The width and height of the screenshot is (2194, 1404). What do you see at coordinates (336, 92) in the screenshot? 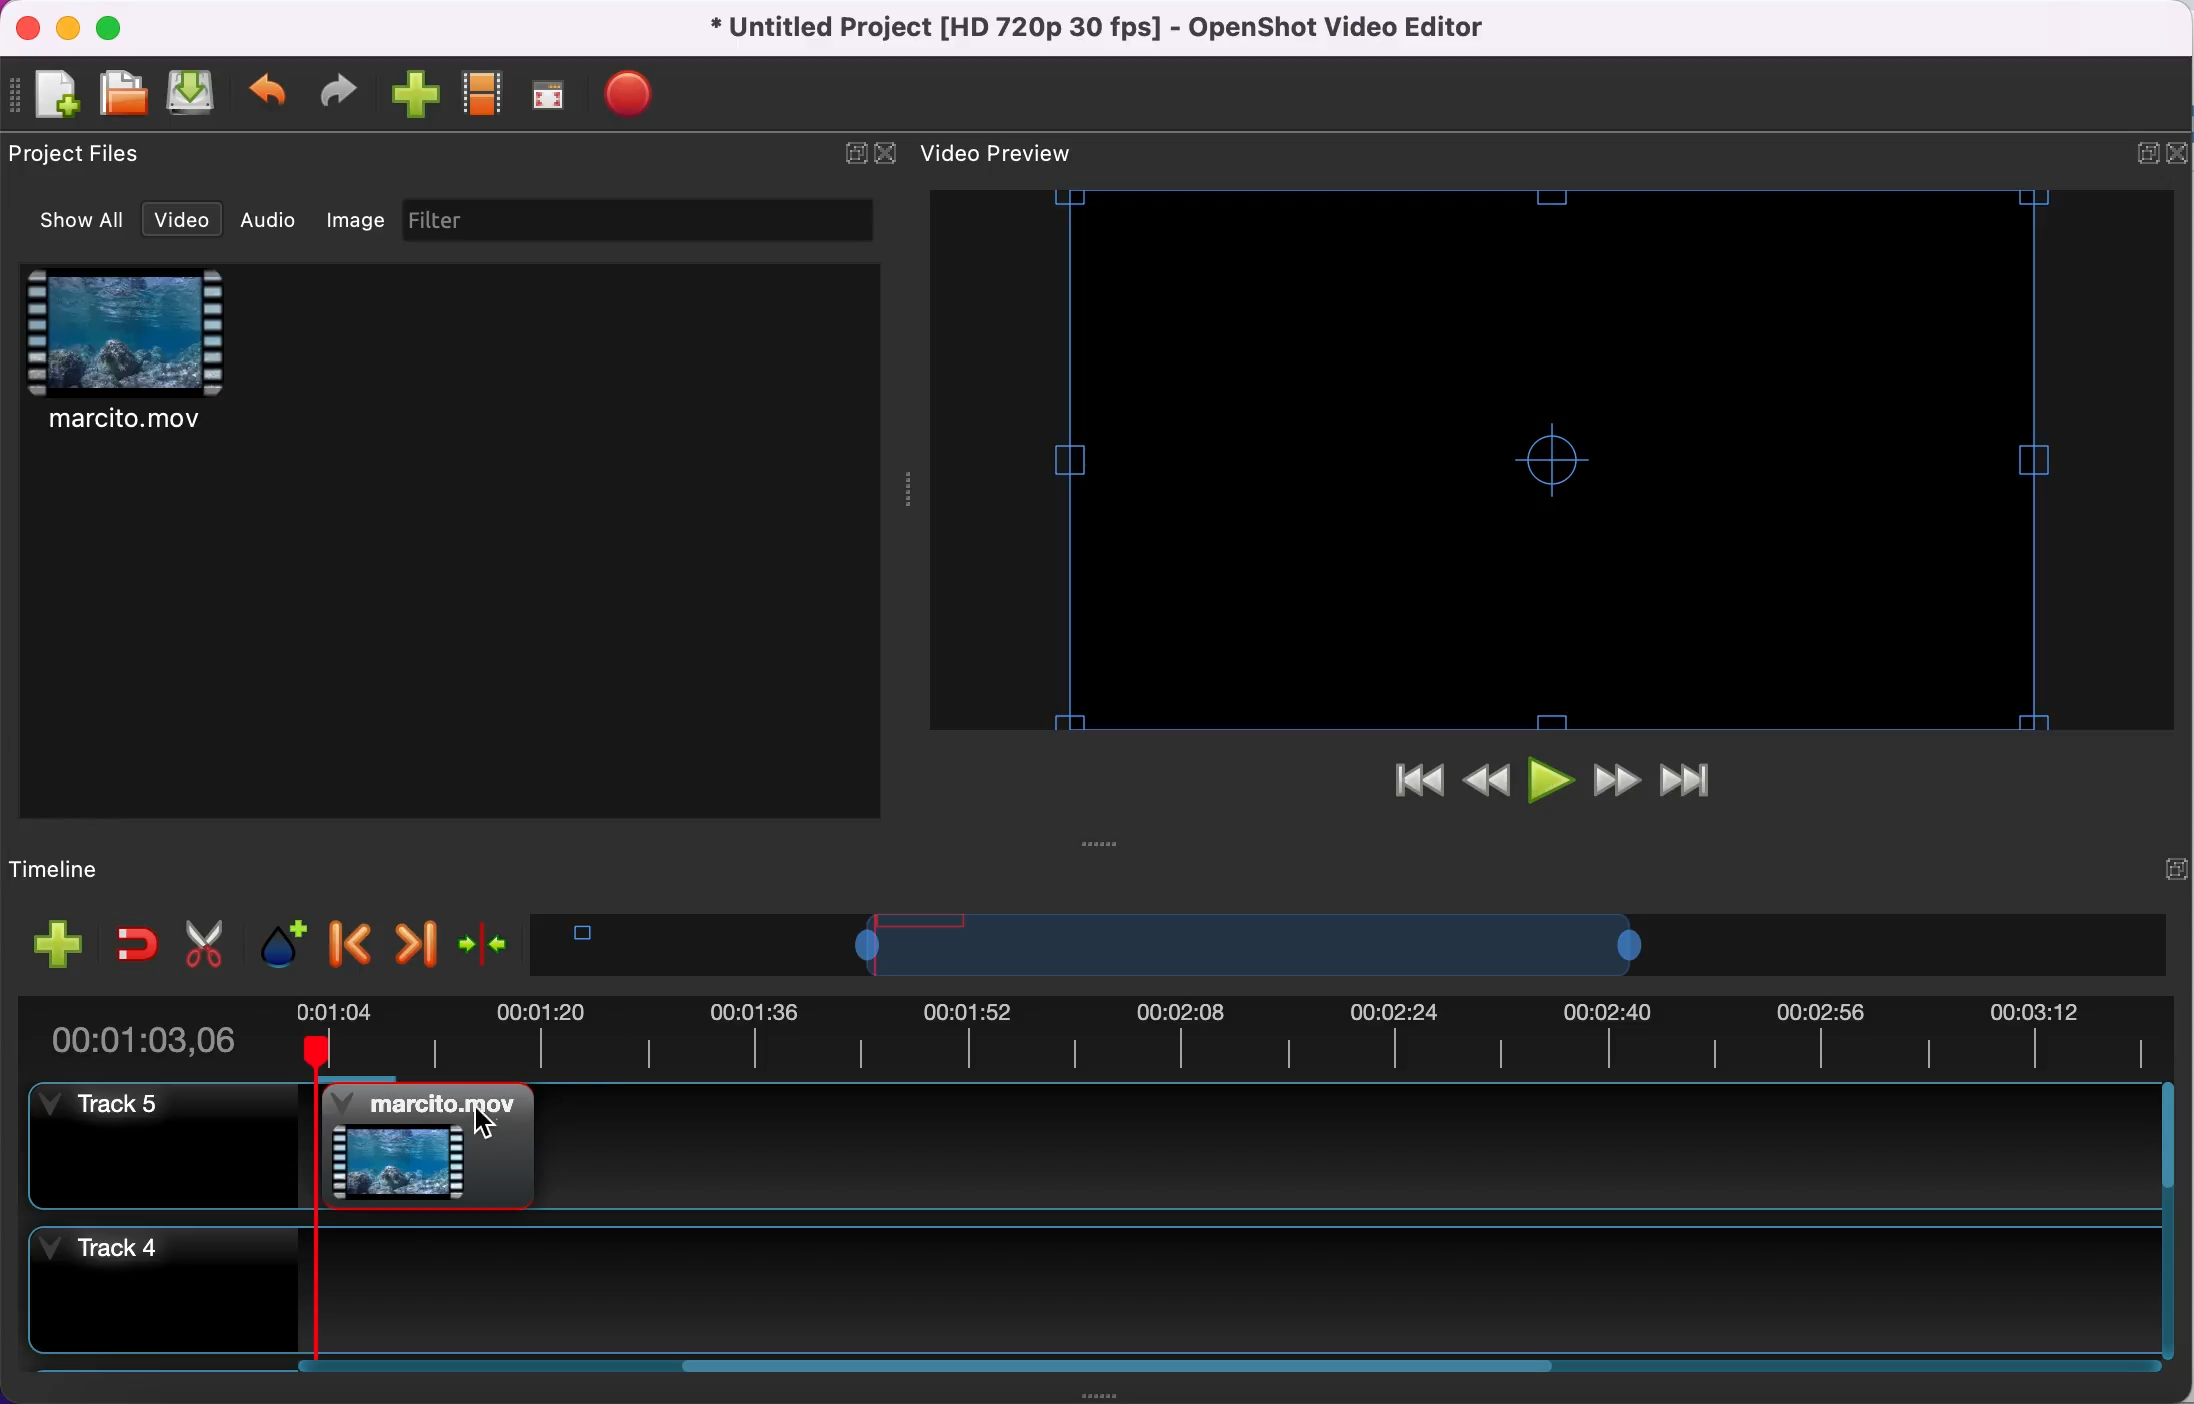
I see `redo` at bounding box center [336, 92].